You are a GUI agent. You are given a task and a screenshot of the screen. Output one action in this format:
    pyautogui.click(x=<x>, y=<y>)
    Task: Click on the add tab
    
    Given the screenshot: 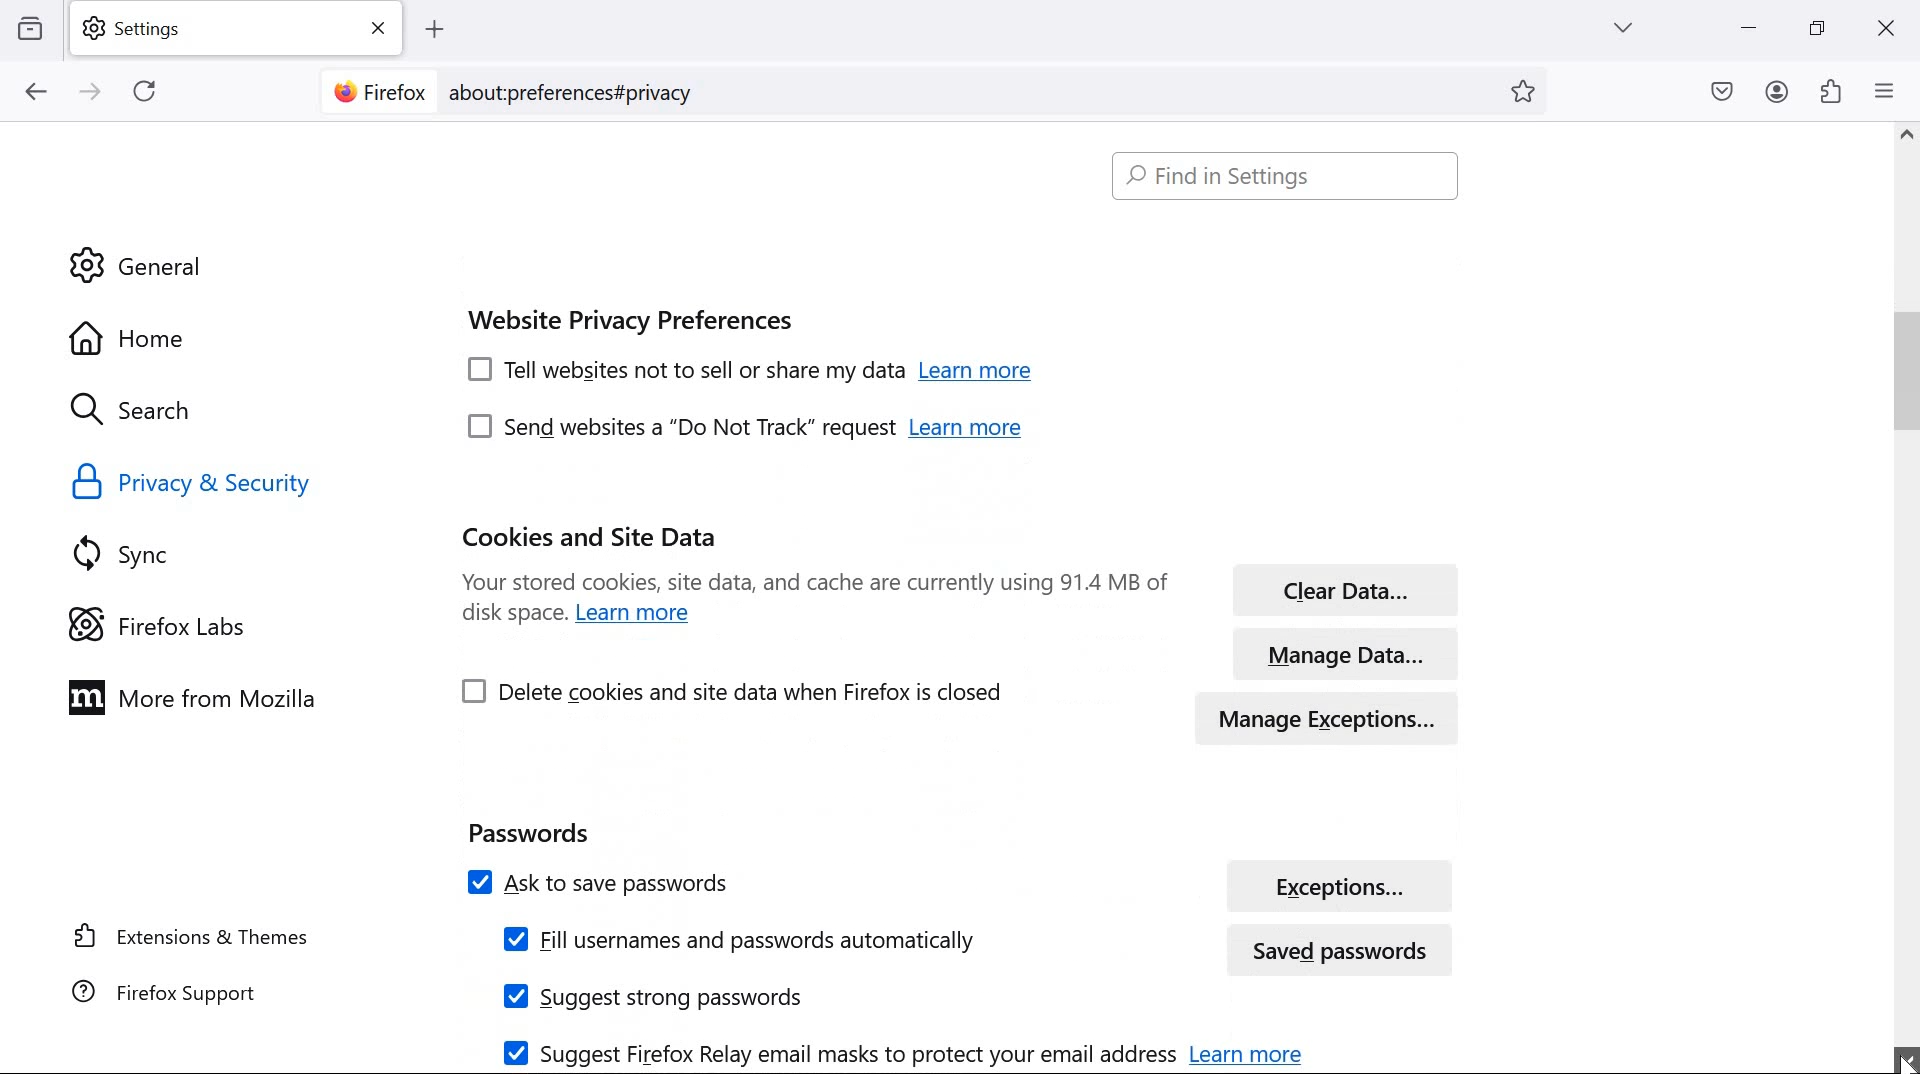 What is the action you would take?
    pyautogui.click(x=434, y=30)
    